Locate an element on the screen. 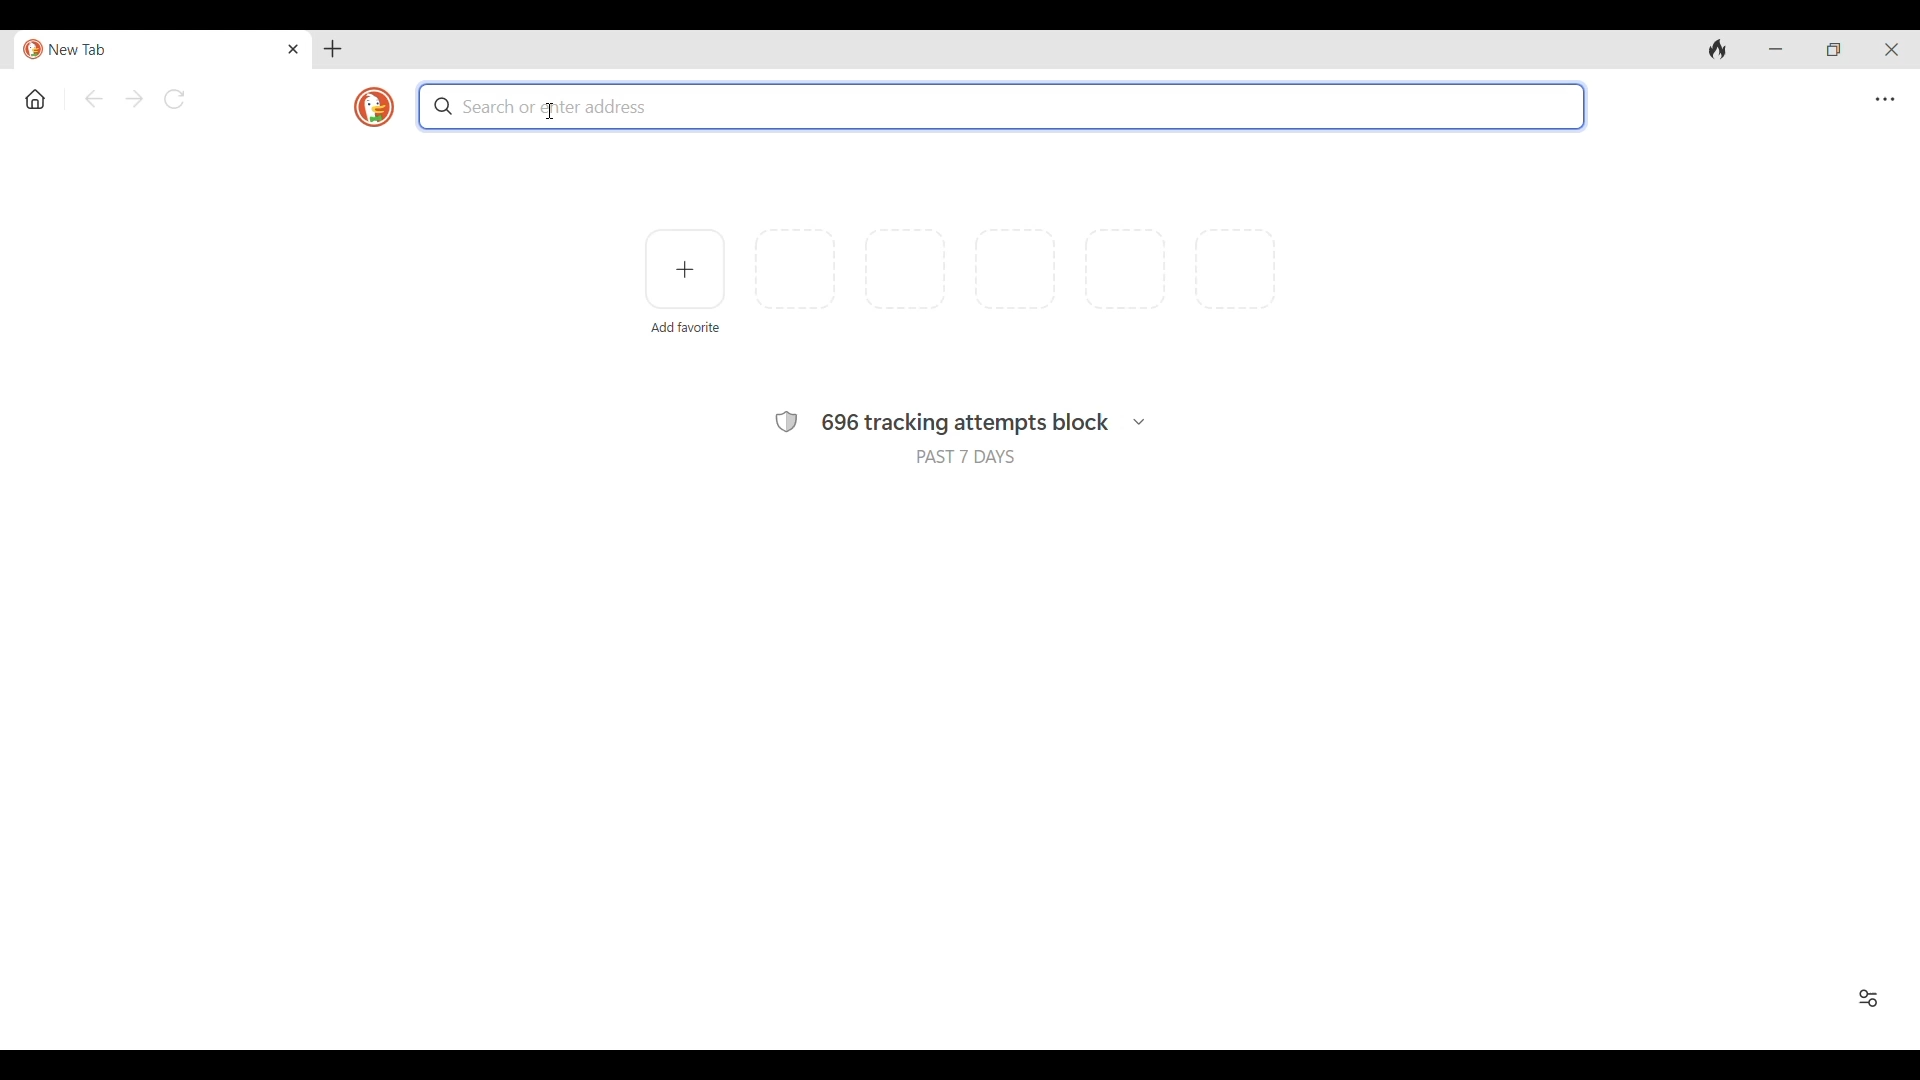  Reload page is located at coordinates (175, 99).